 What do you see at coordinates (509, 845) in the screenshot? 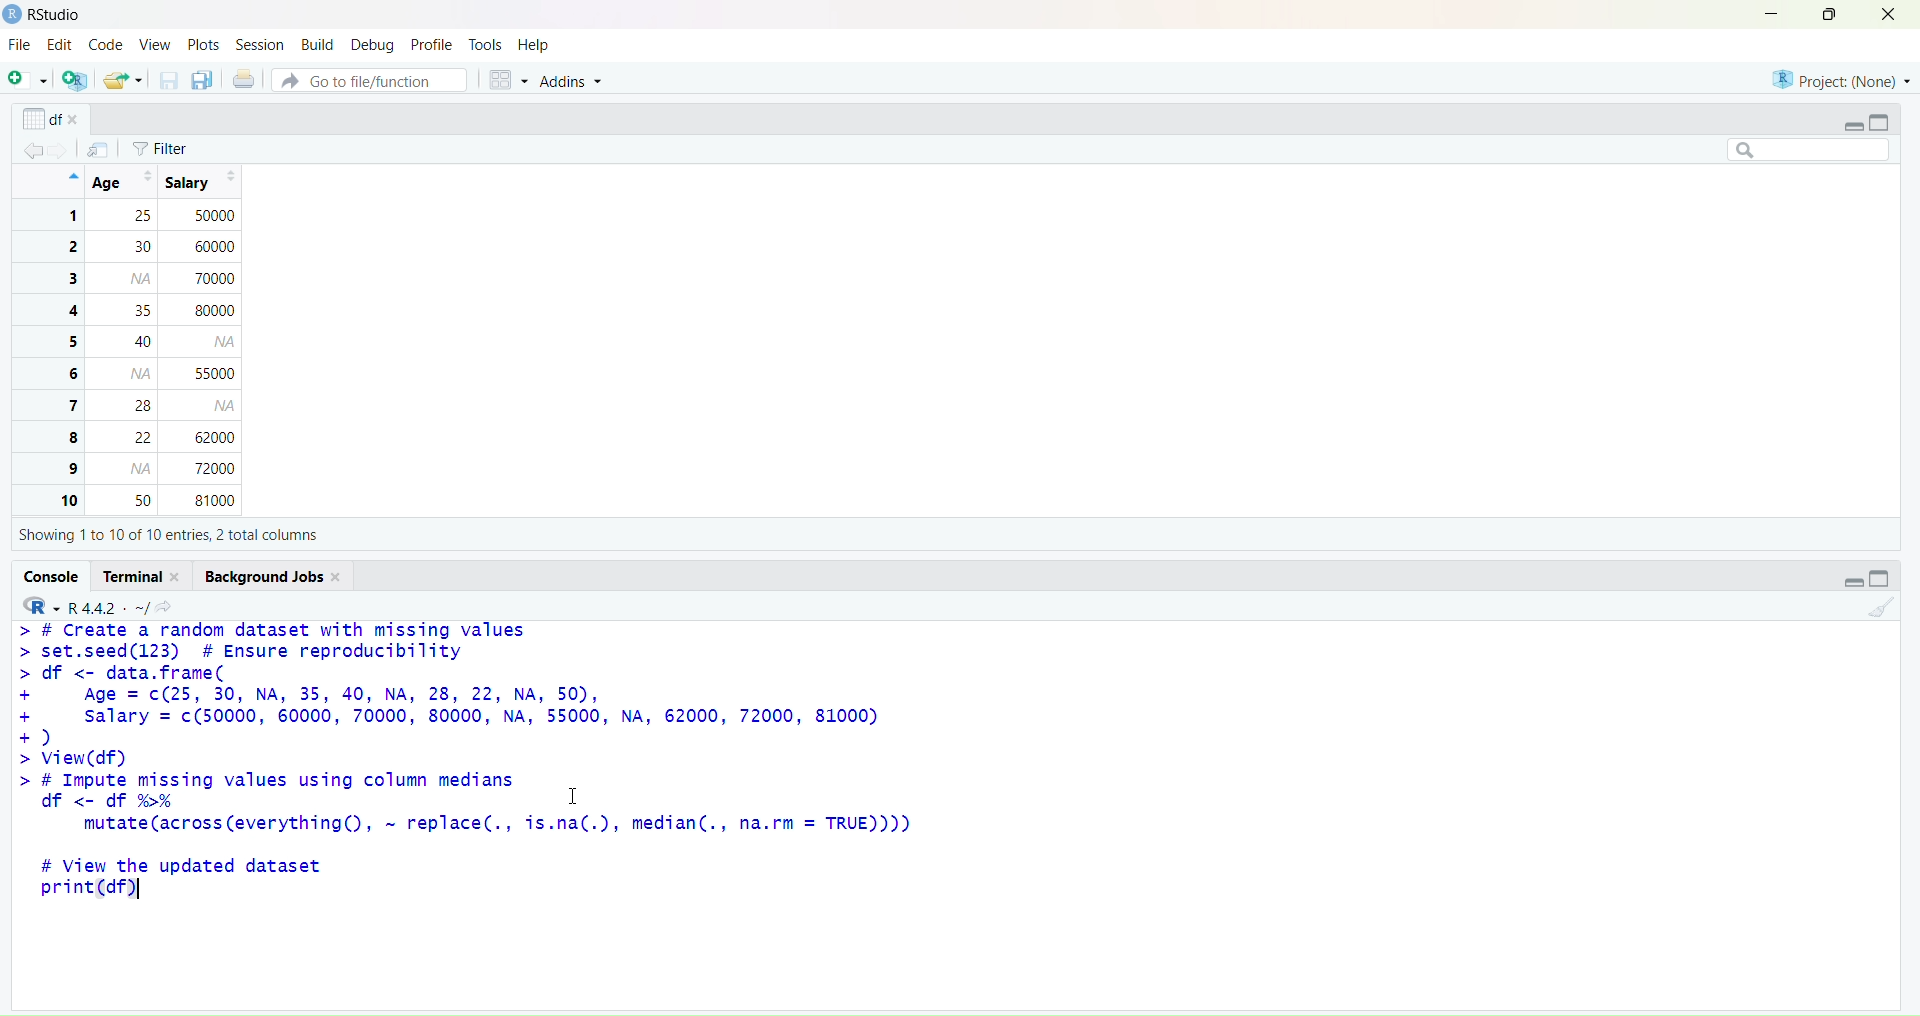
I see `> # Impute missing values using column medians
df <- df %% I
mutate (across (everything(), ~ replace(., is.na(.), median(., na.rm = TRUE))))
# View the updated dataset
print (df)|` at bounding box center [509, 845].